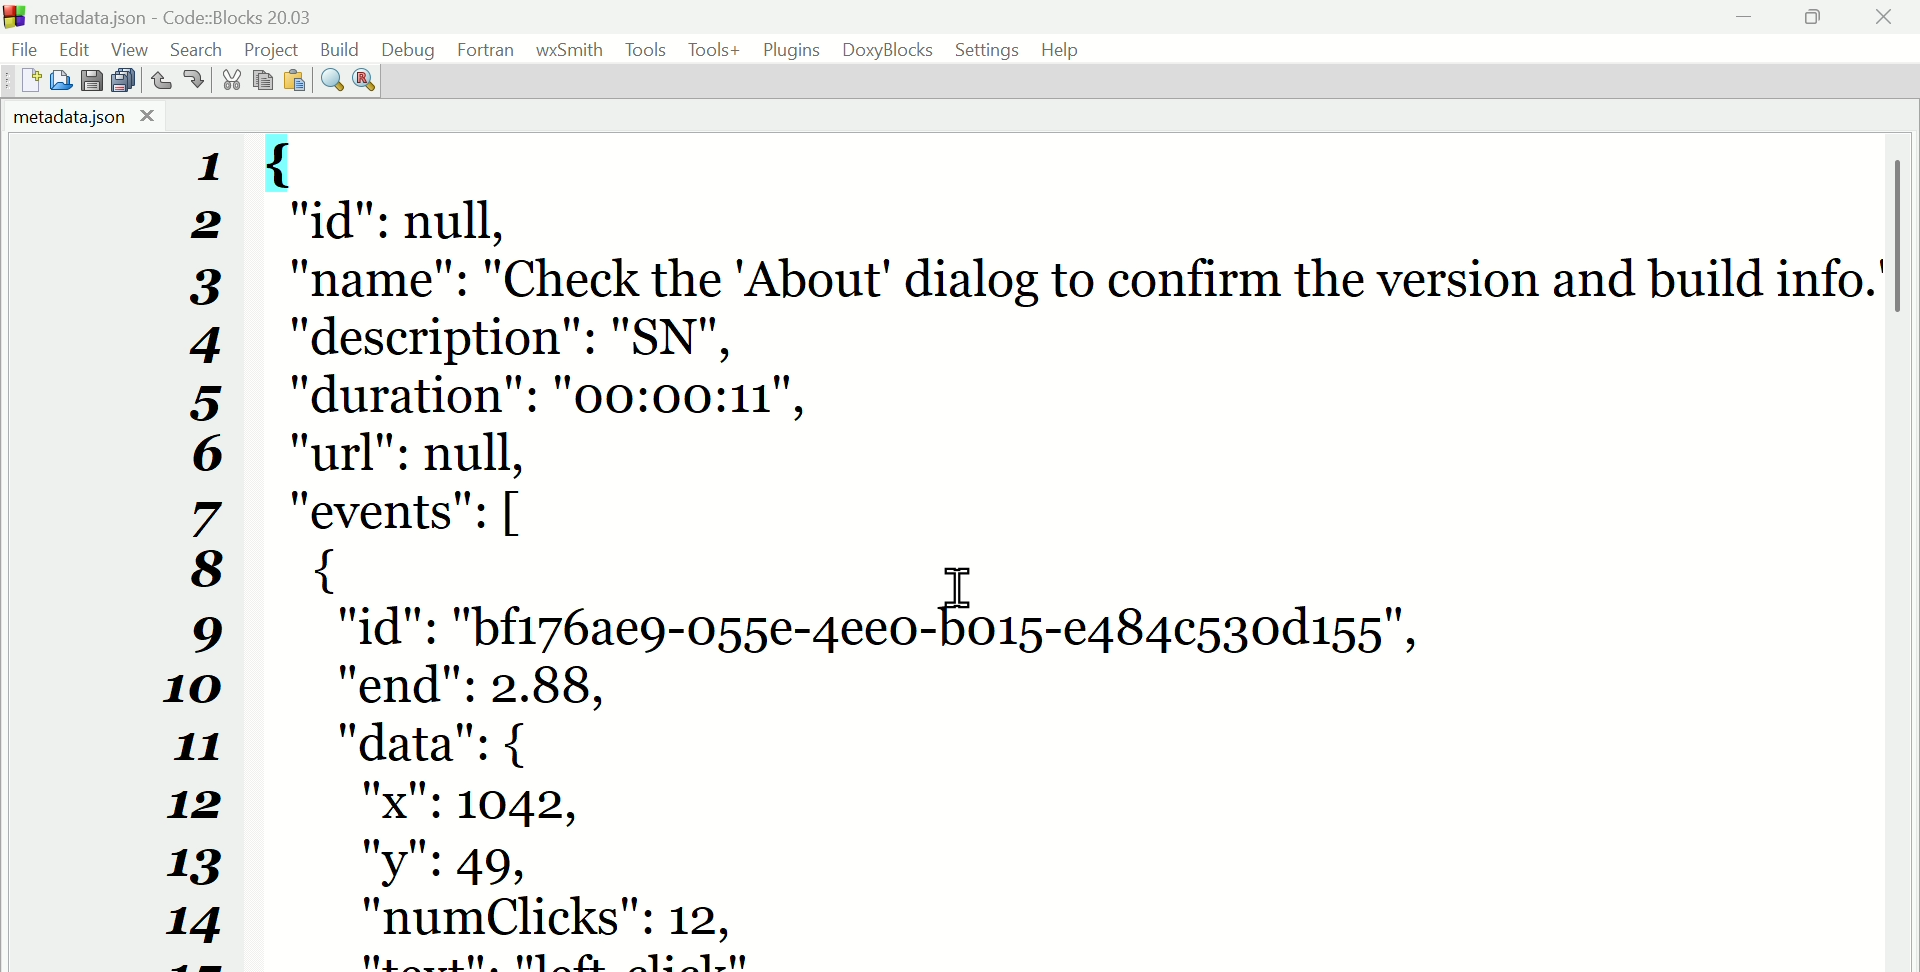 The height and width of the screenshot is (972, 1920). What do you see at coordinates (486, 50) in the screenshot?
I see `Fortran` at bounding box center [486, 50].